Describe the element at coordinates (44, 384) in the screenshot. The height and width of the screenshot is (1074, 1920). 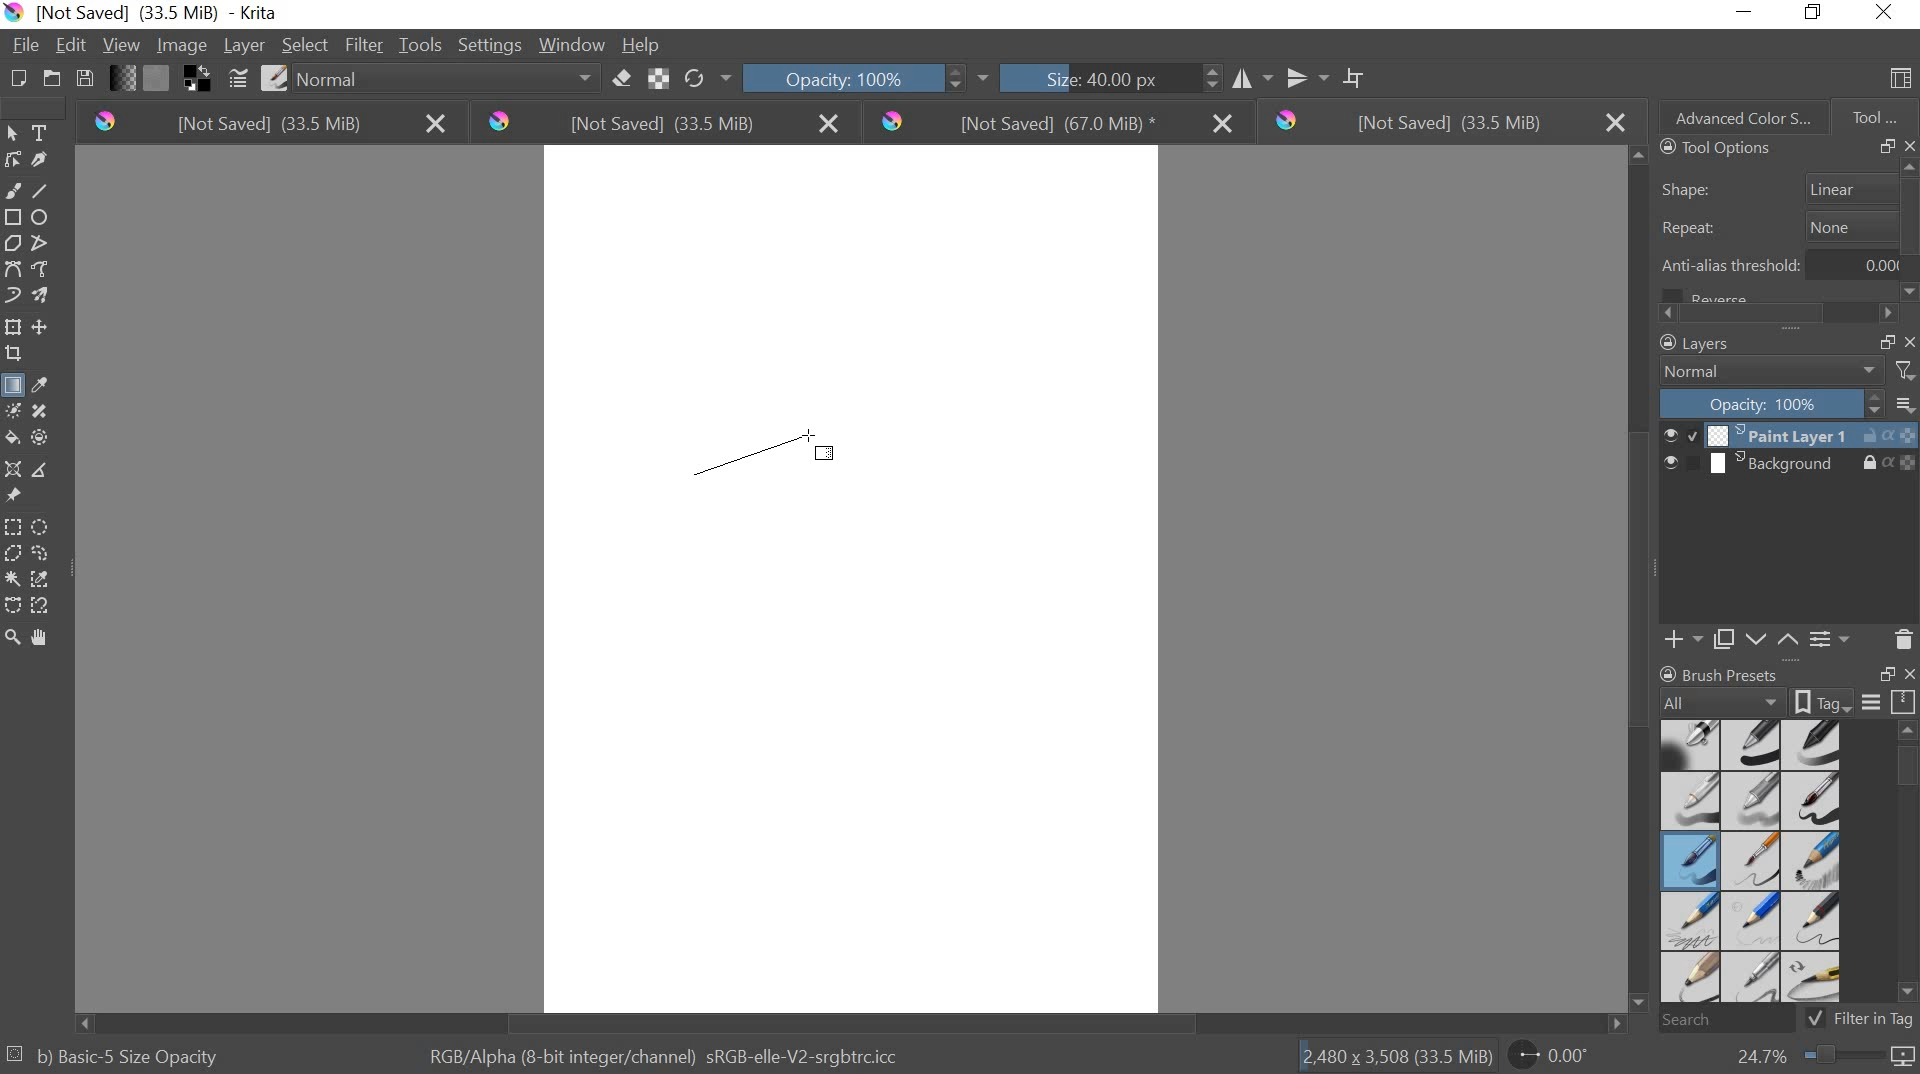
I see `eyedropper` at that location.